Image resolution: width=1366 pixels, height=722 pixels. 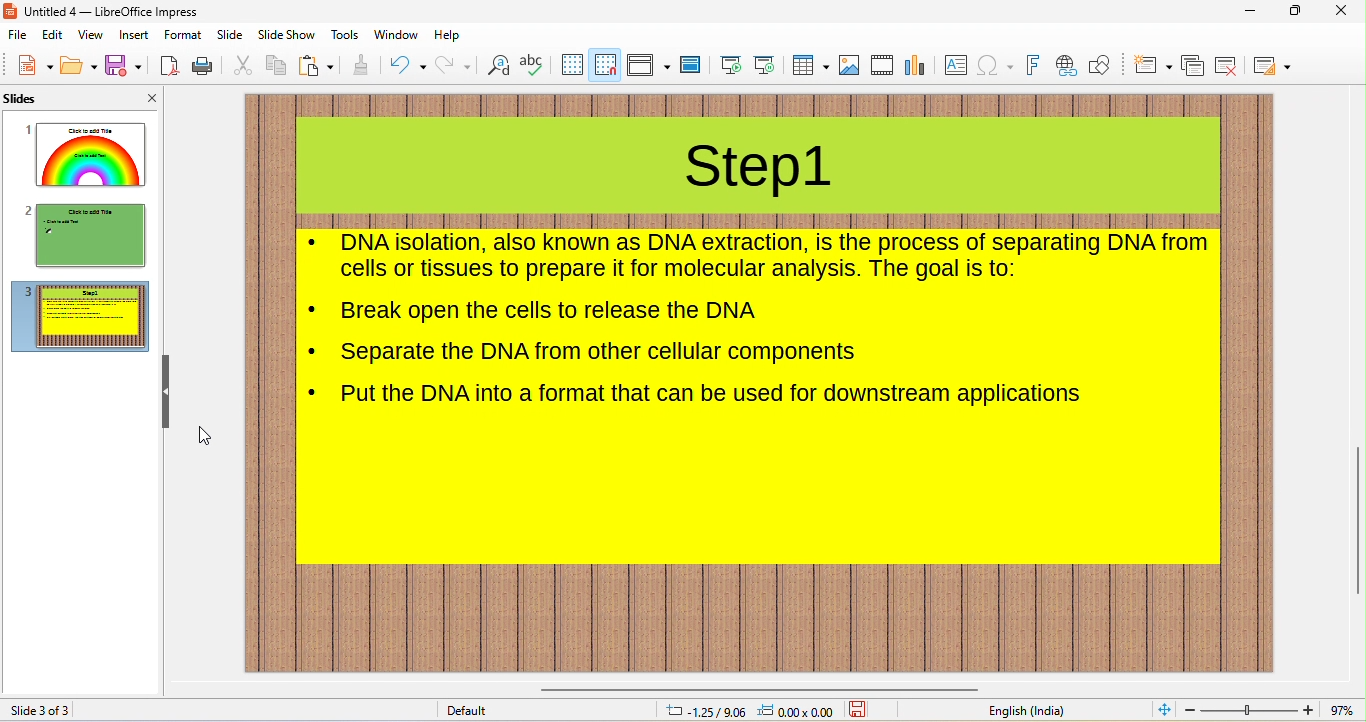 I want to click on window, so click(x=396, y=35).